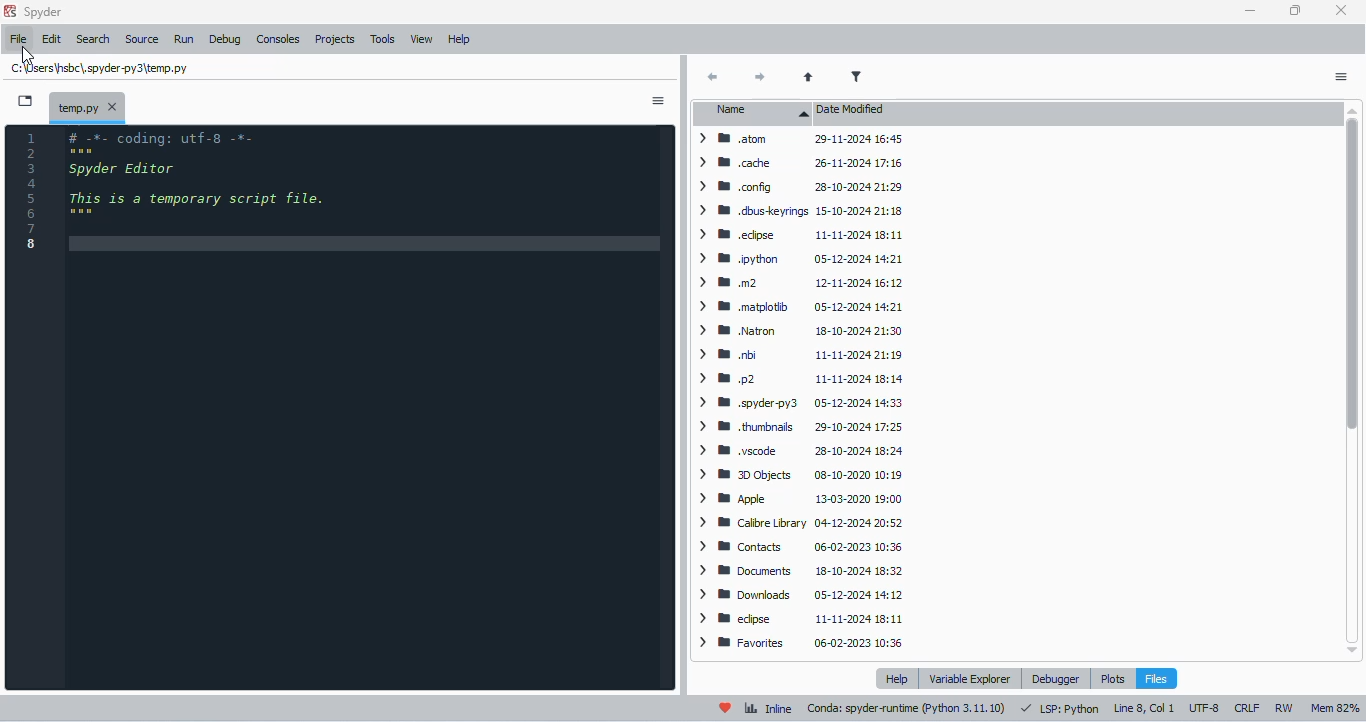 This screenshot has width=1366, height=722. Describe the element at coordinates (360, 409) in the screenshot. I see `editor` at that location.